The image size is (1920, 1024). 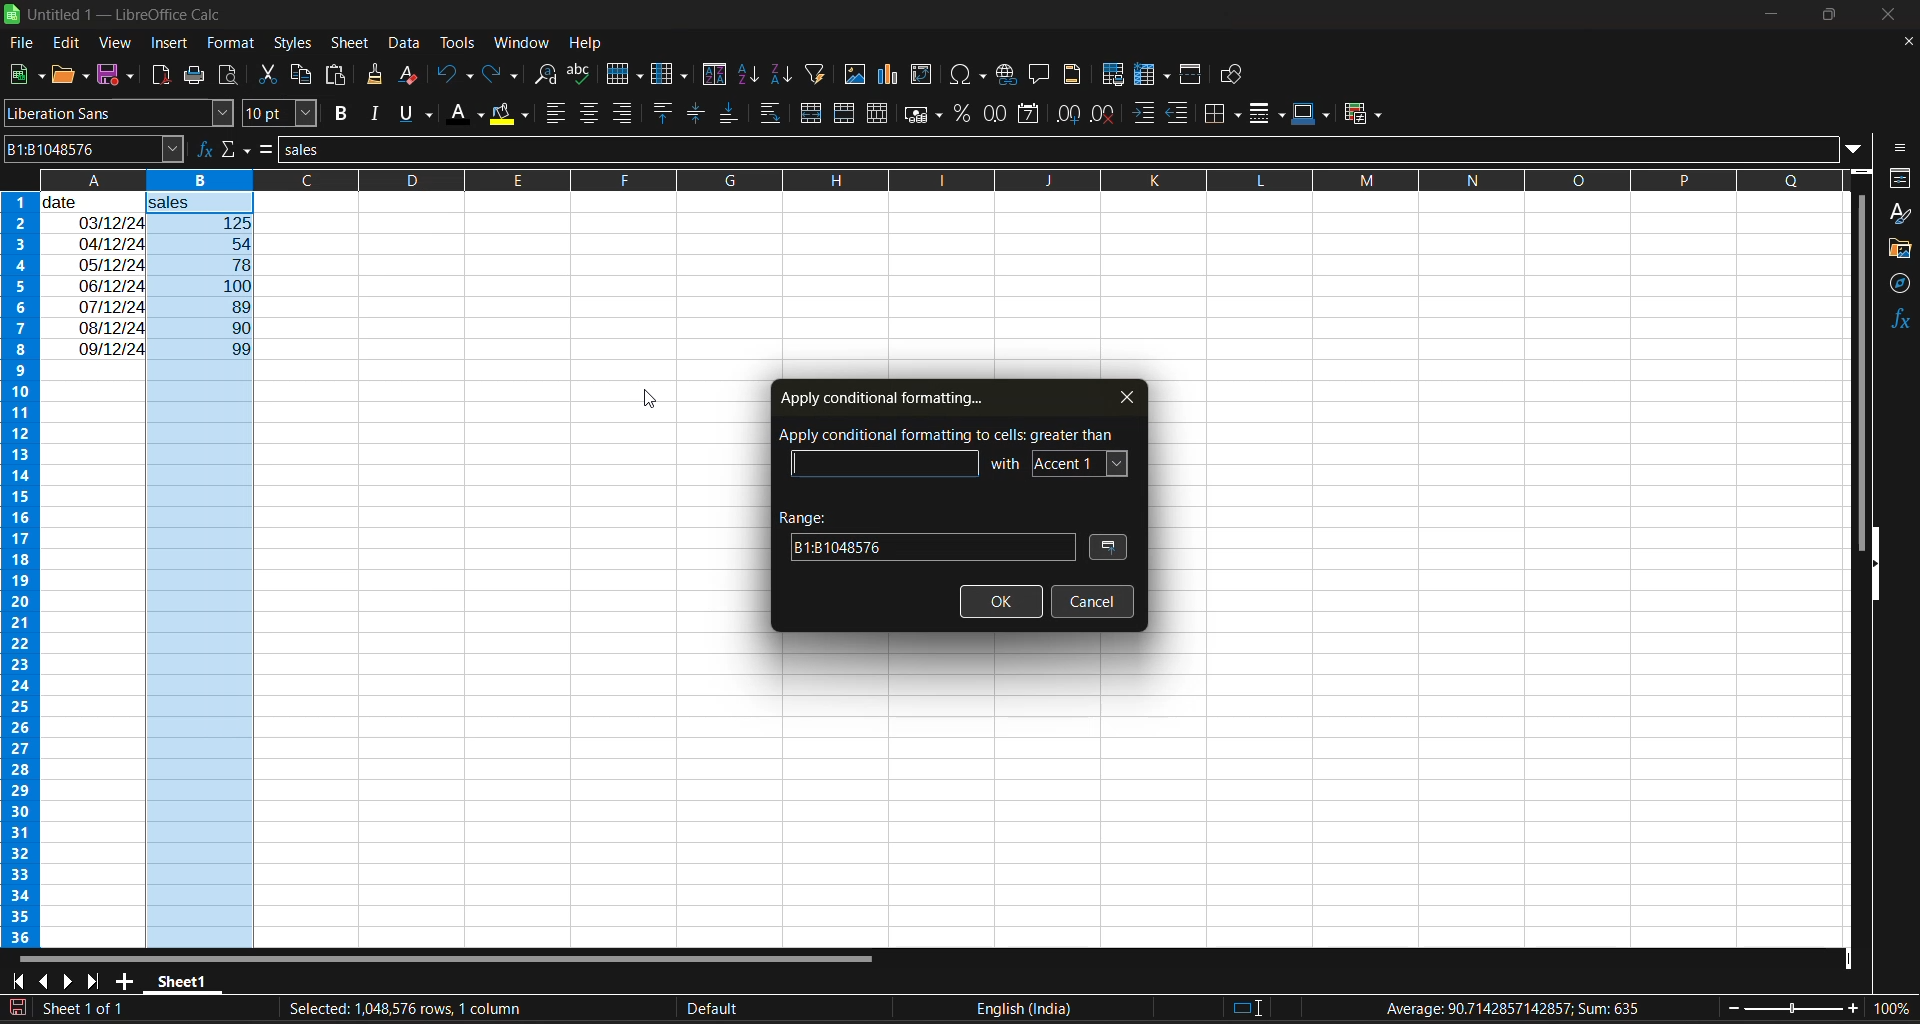 I want to click on style, so click(x=1901, y=213).